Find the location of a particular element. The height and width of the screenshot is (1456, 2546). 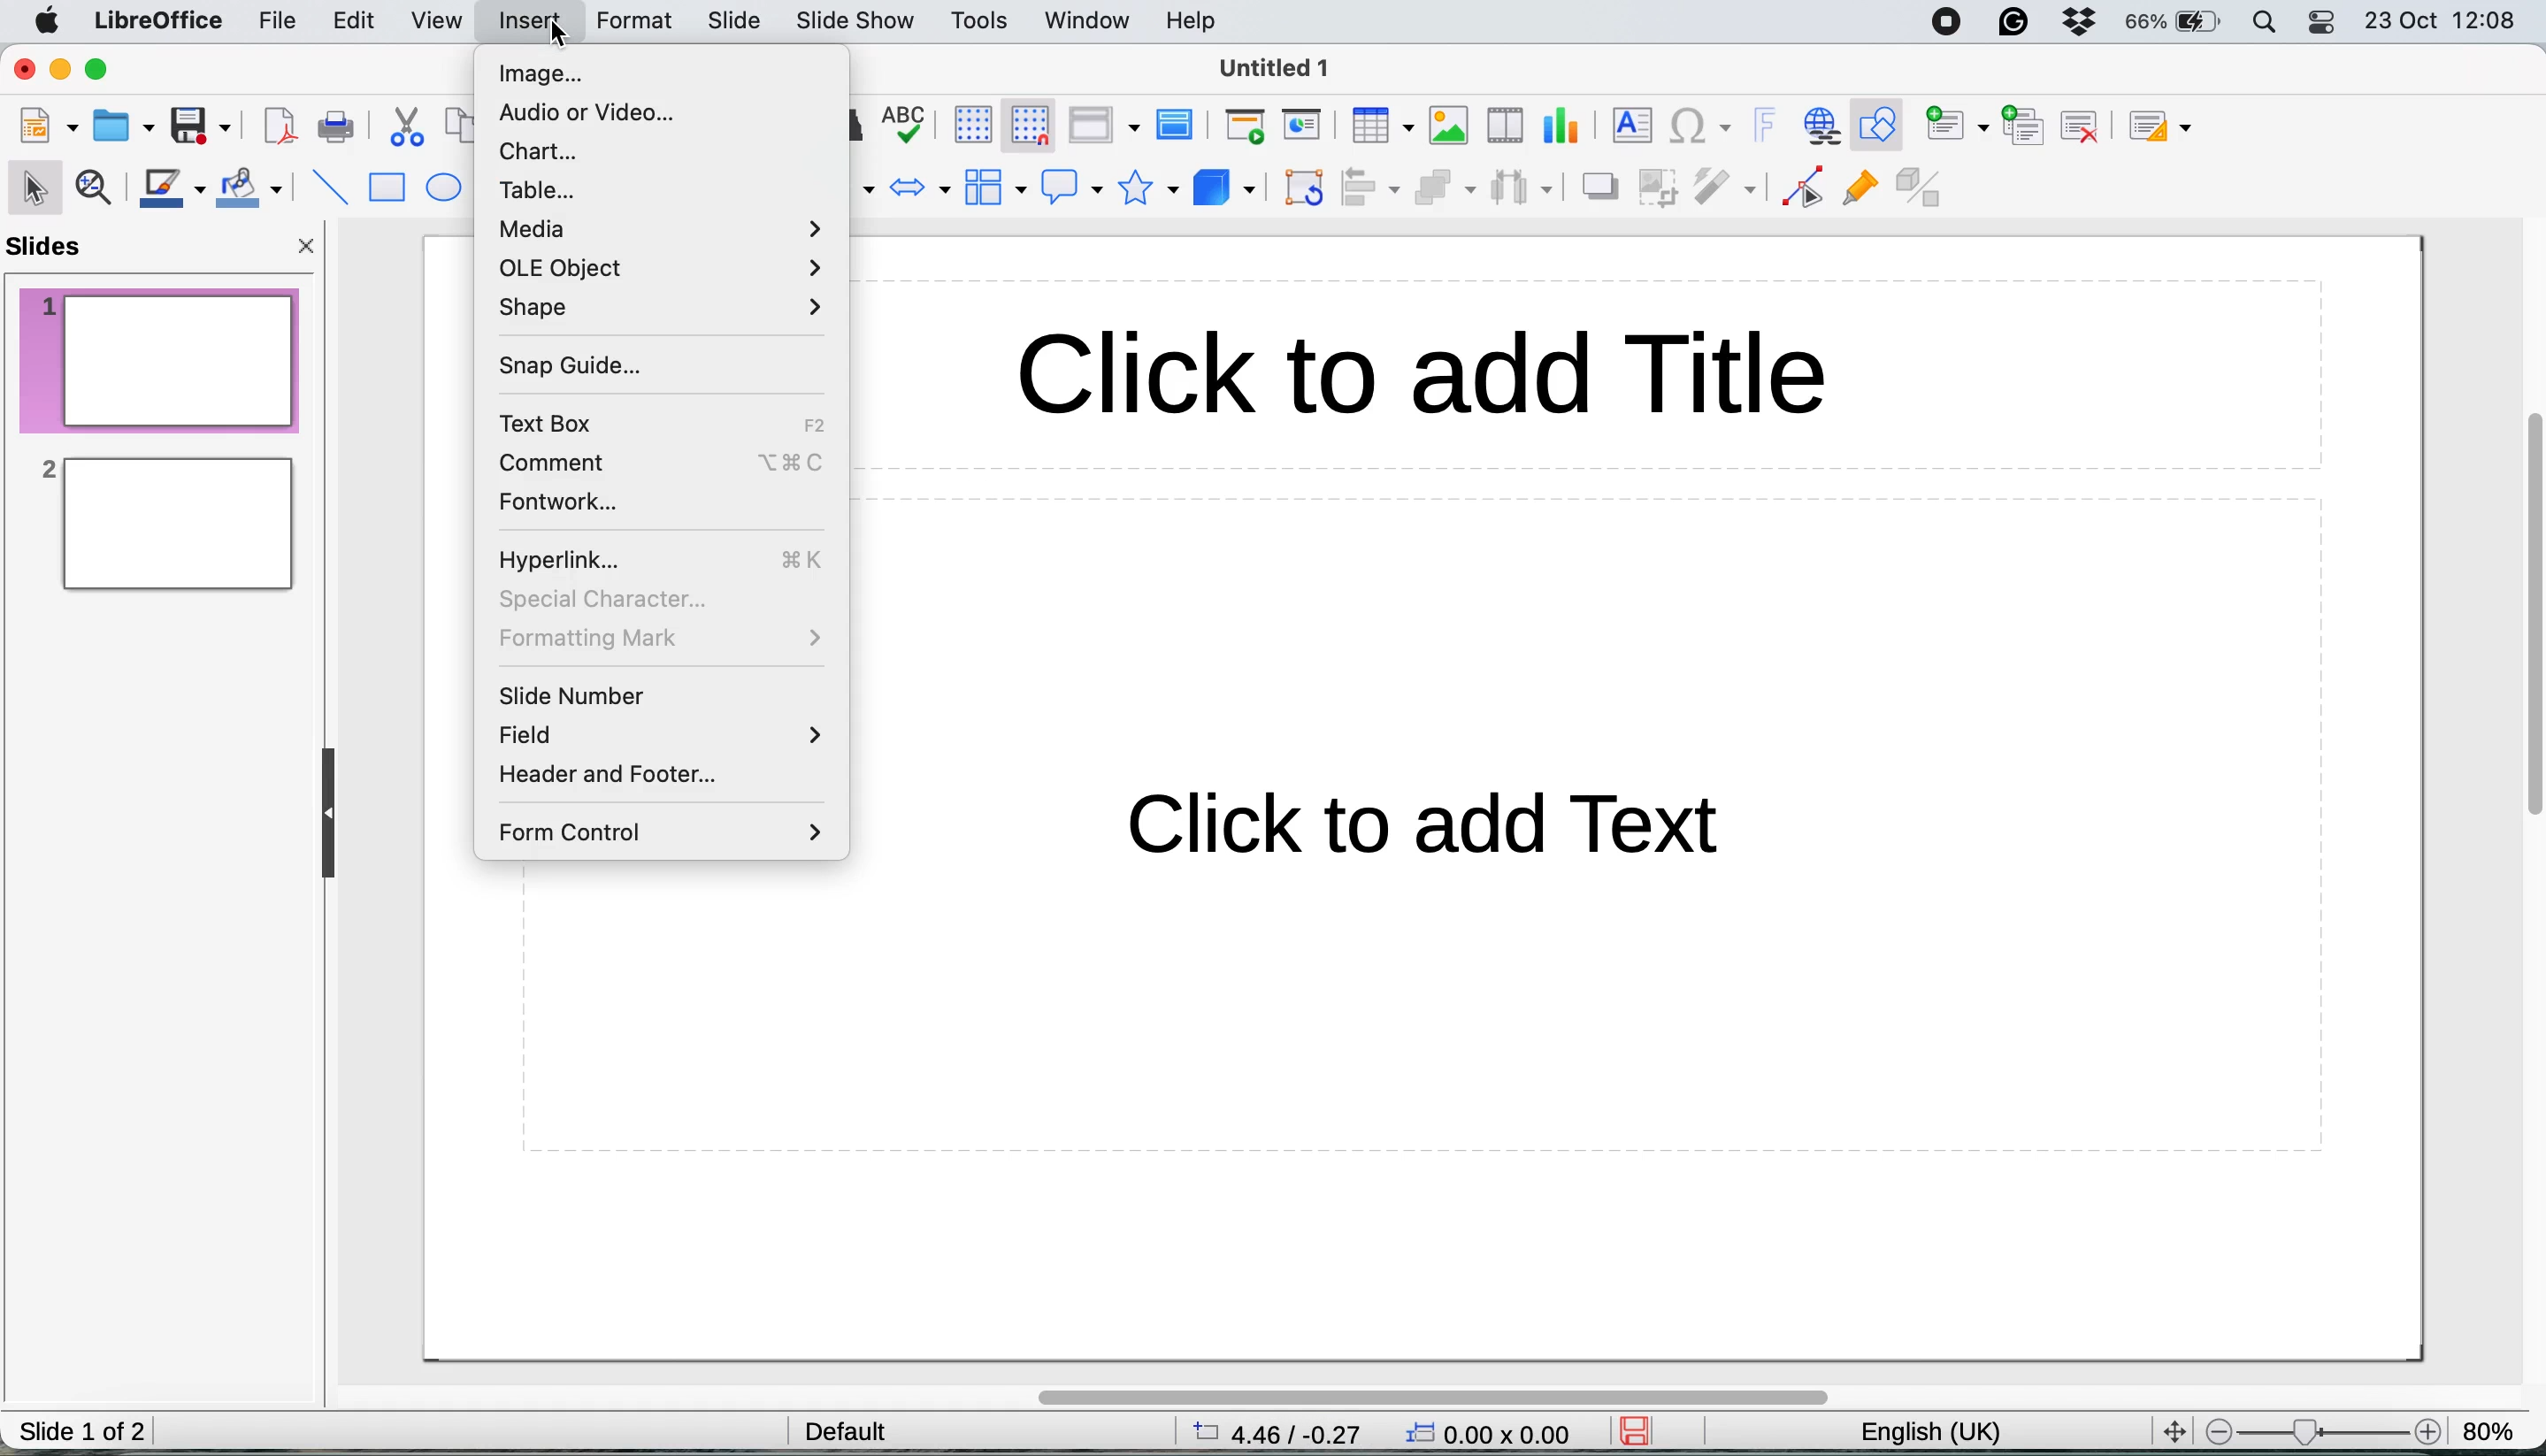

cursor is located at coordinates (565, 35).